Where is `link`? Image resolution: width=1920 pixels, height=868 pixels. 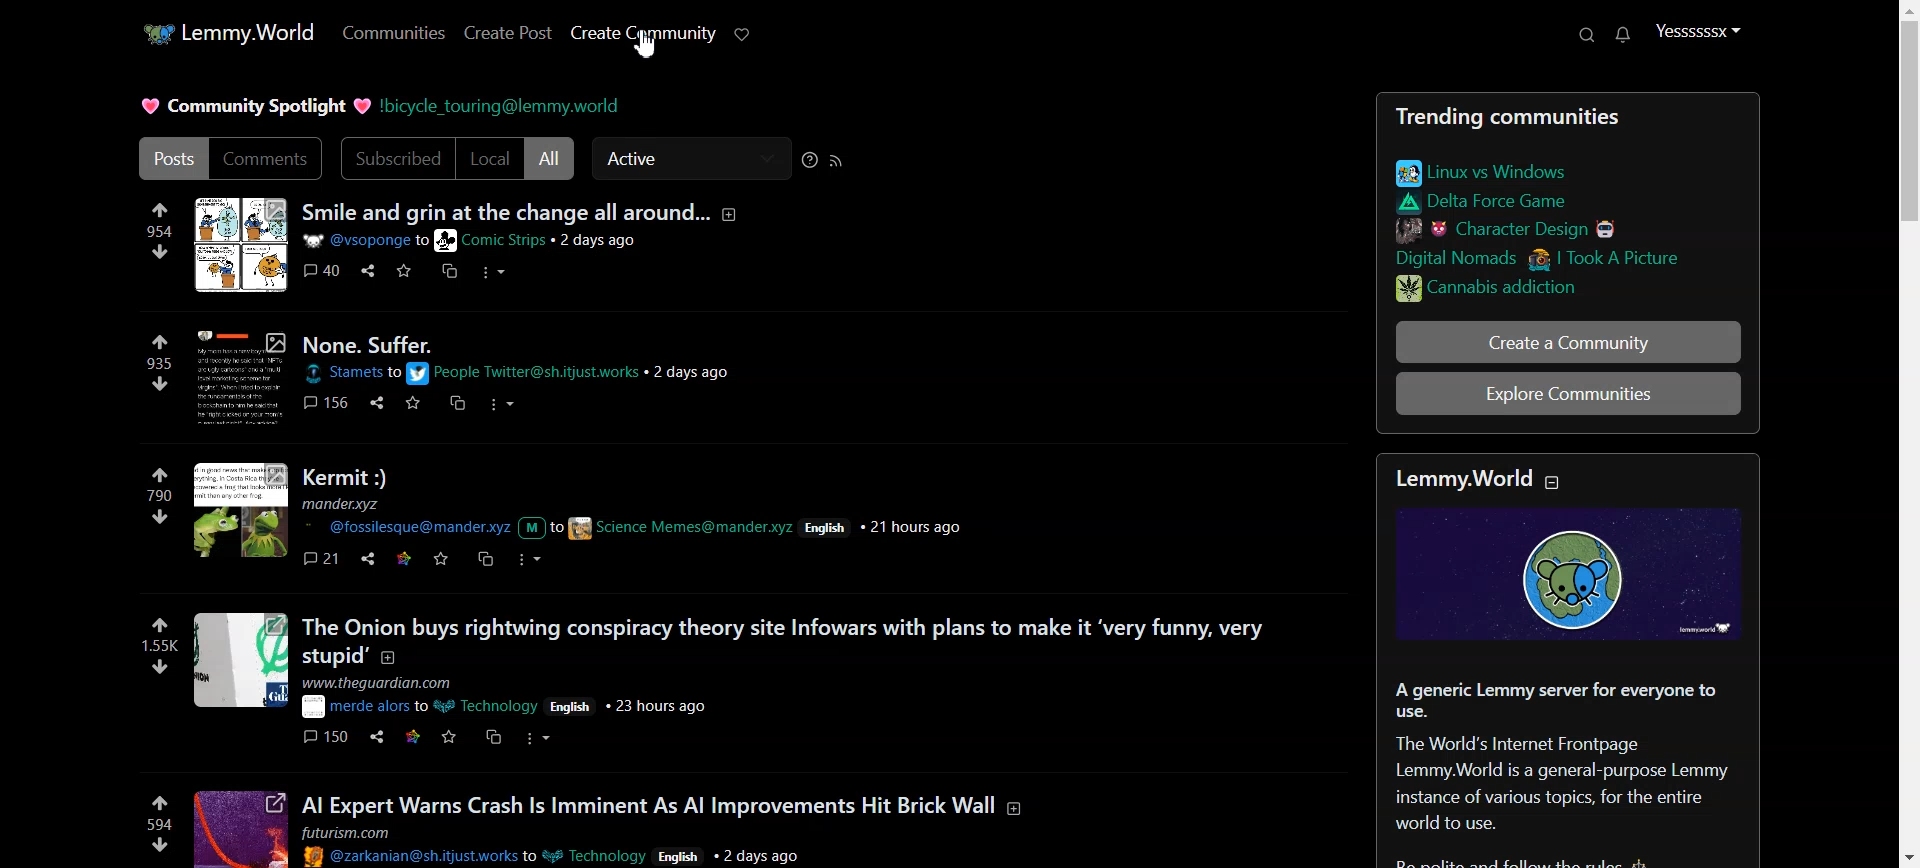 link is located at coordinates (1545, 257).